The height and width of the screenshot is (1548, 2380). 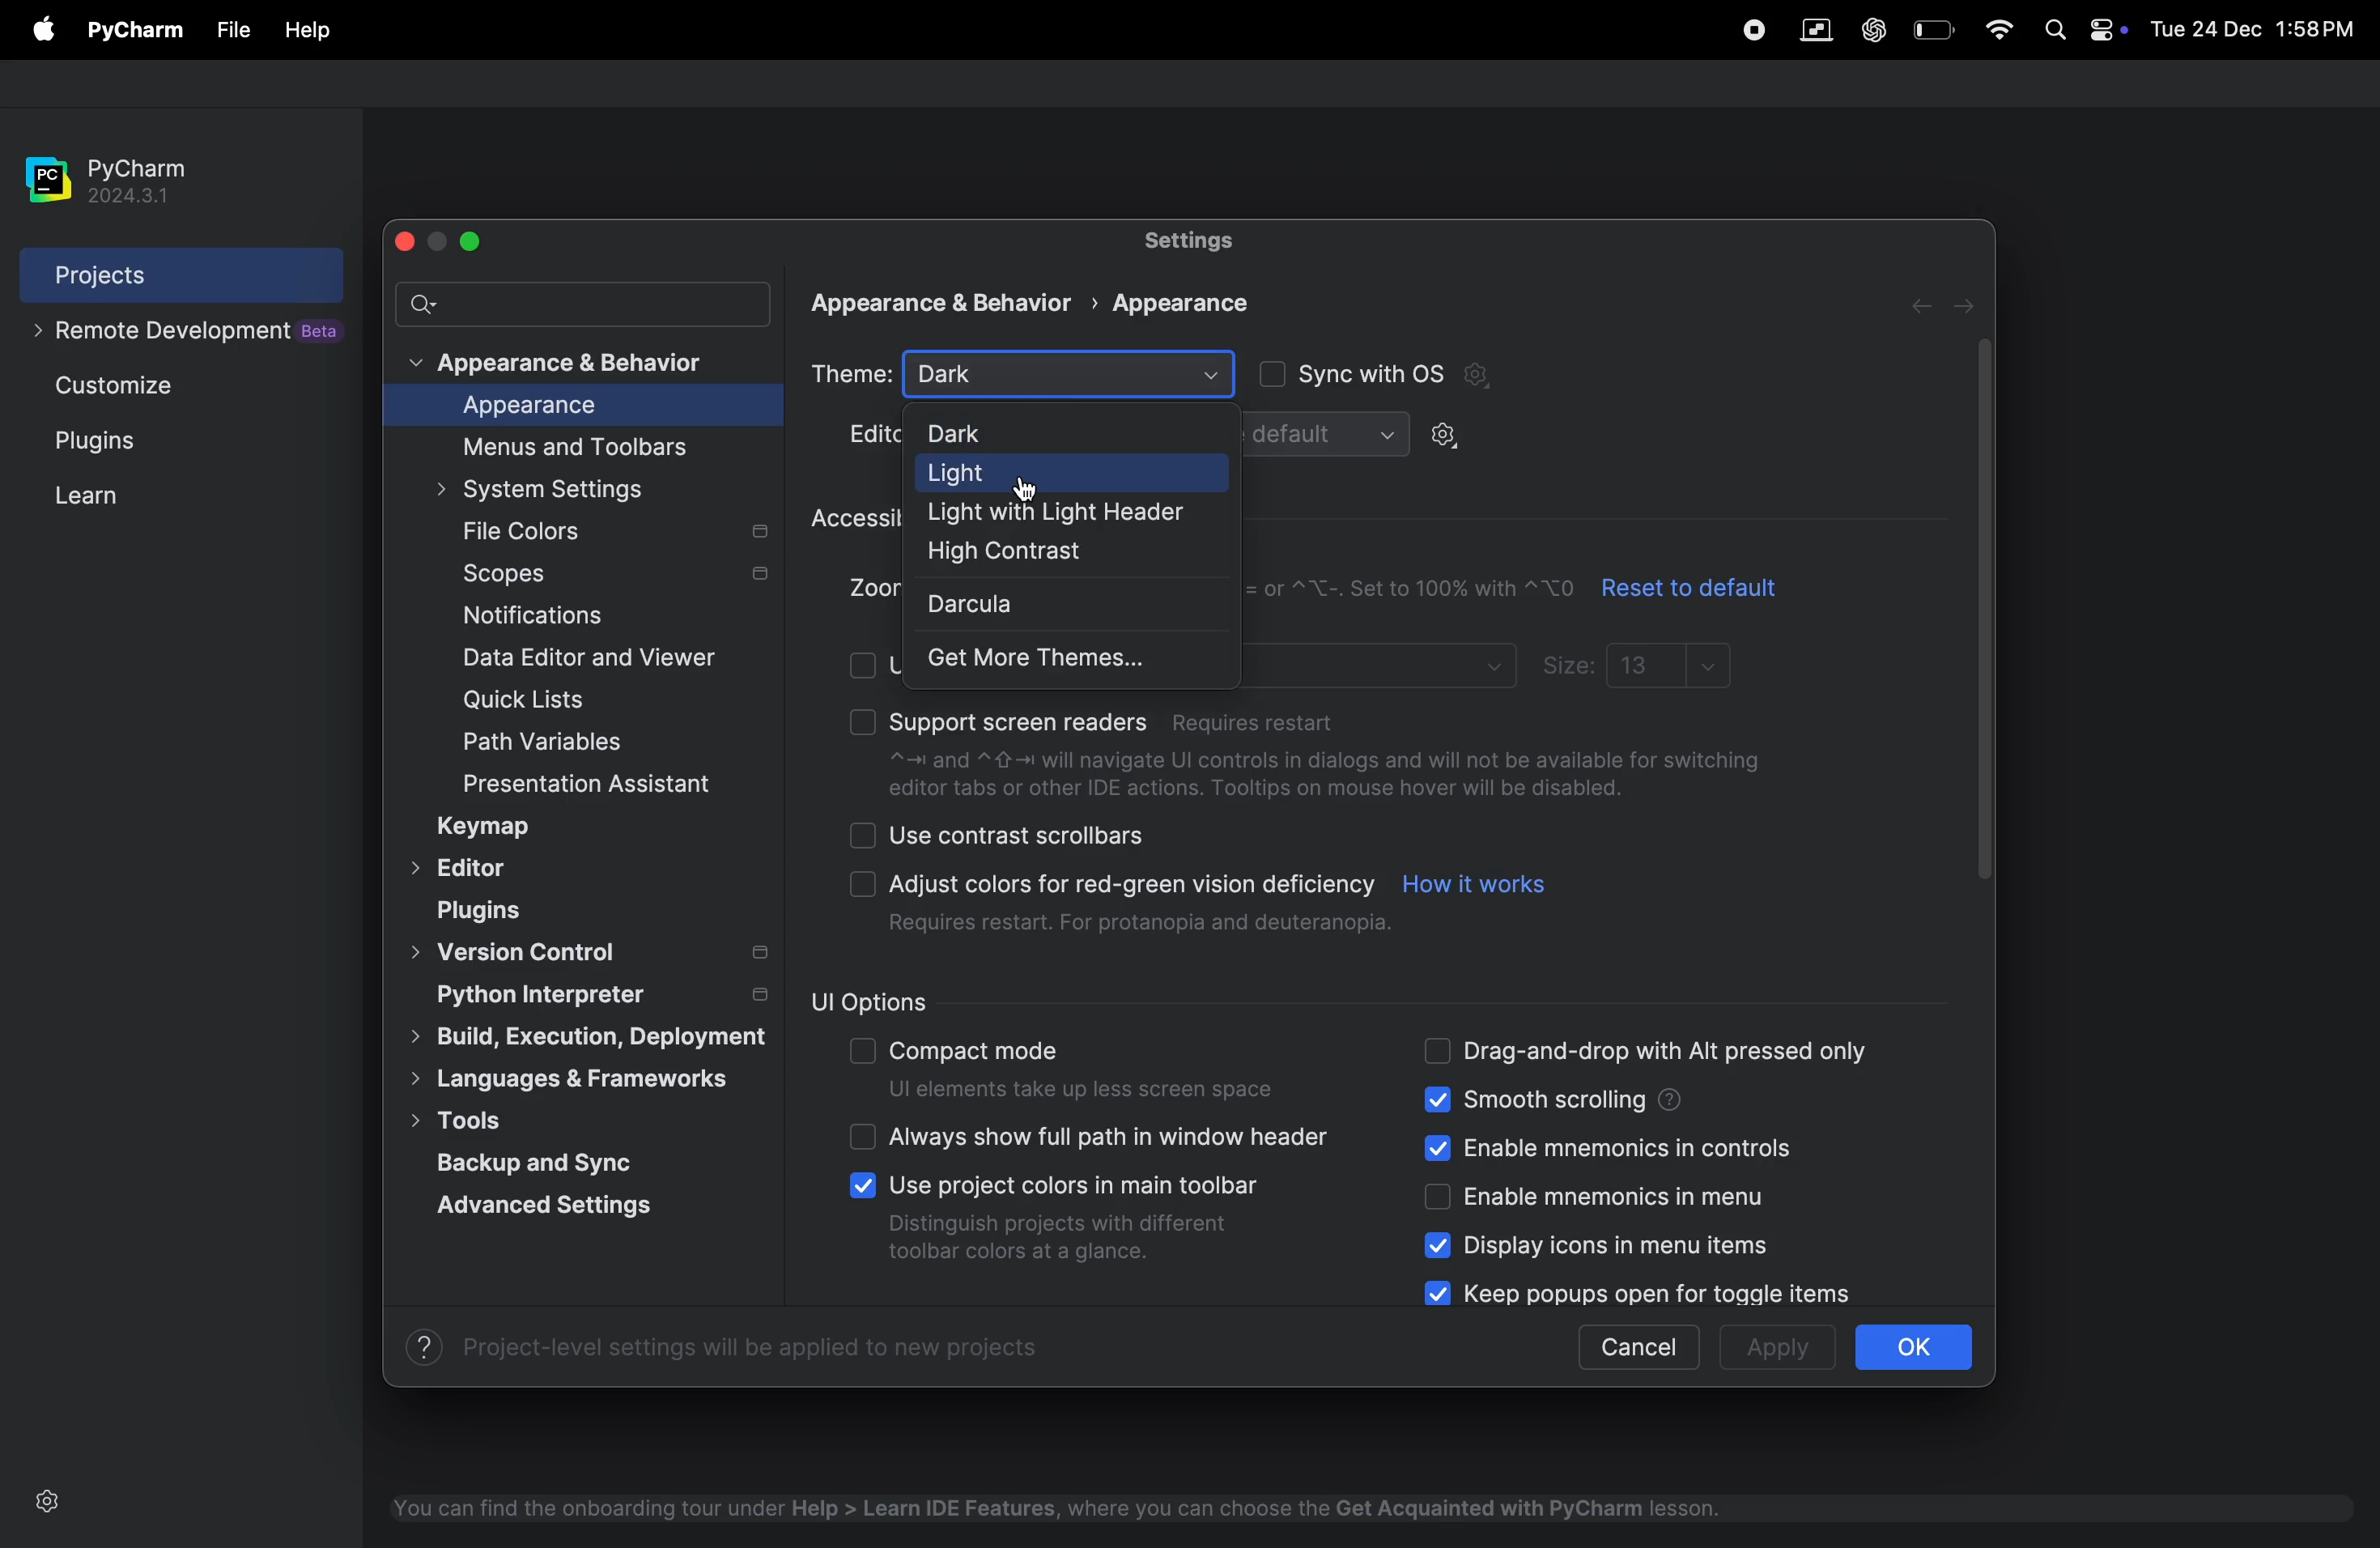 I want to click on Tue 24 Dec 1:58PM, so click(x=2247, y=29).